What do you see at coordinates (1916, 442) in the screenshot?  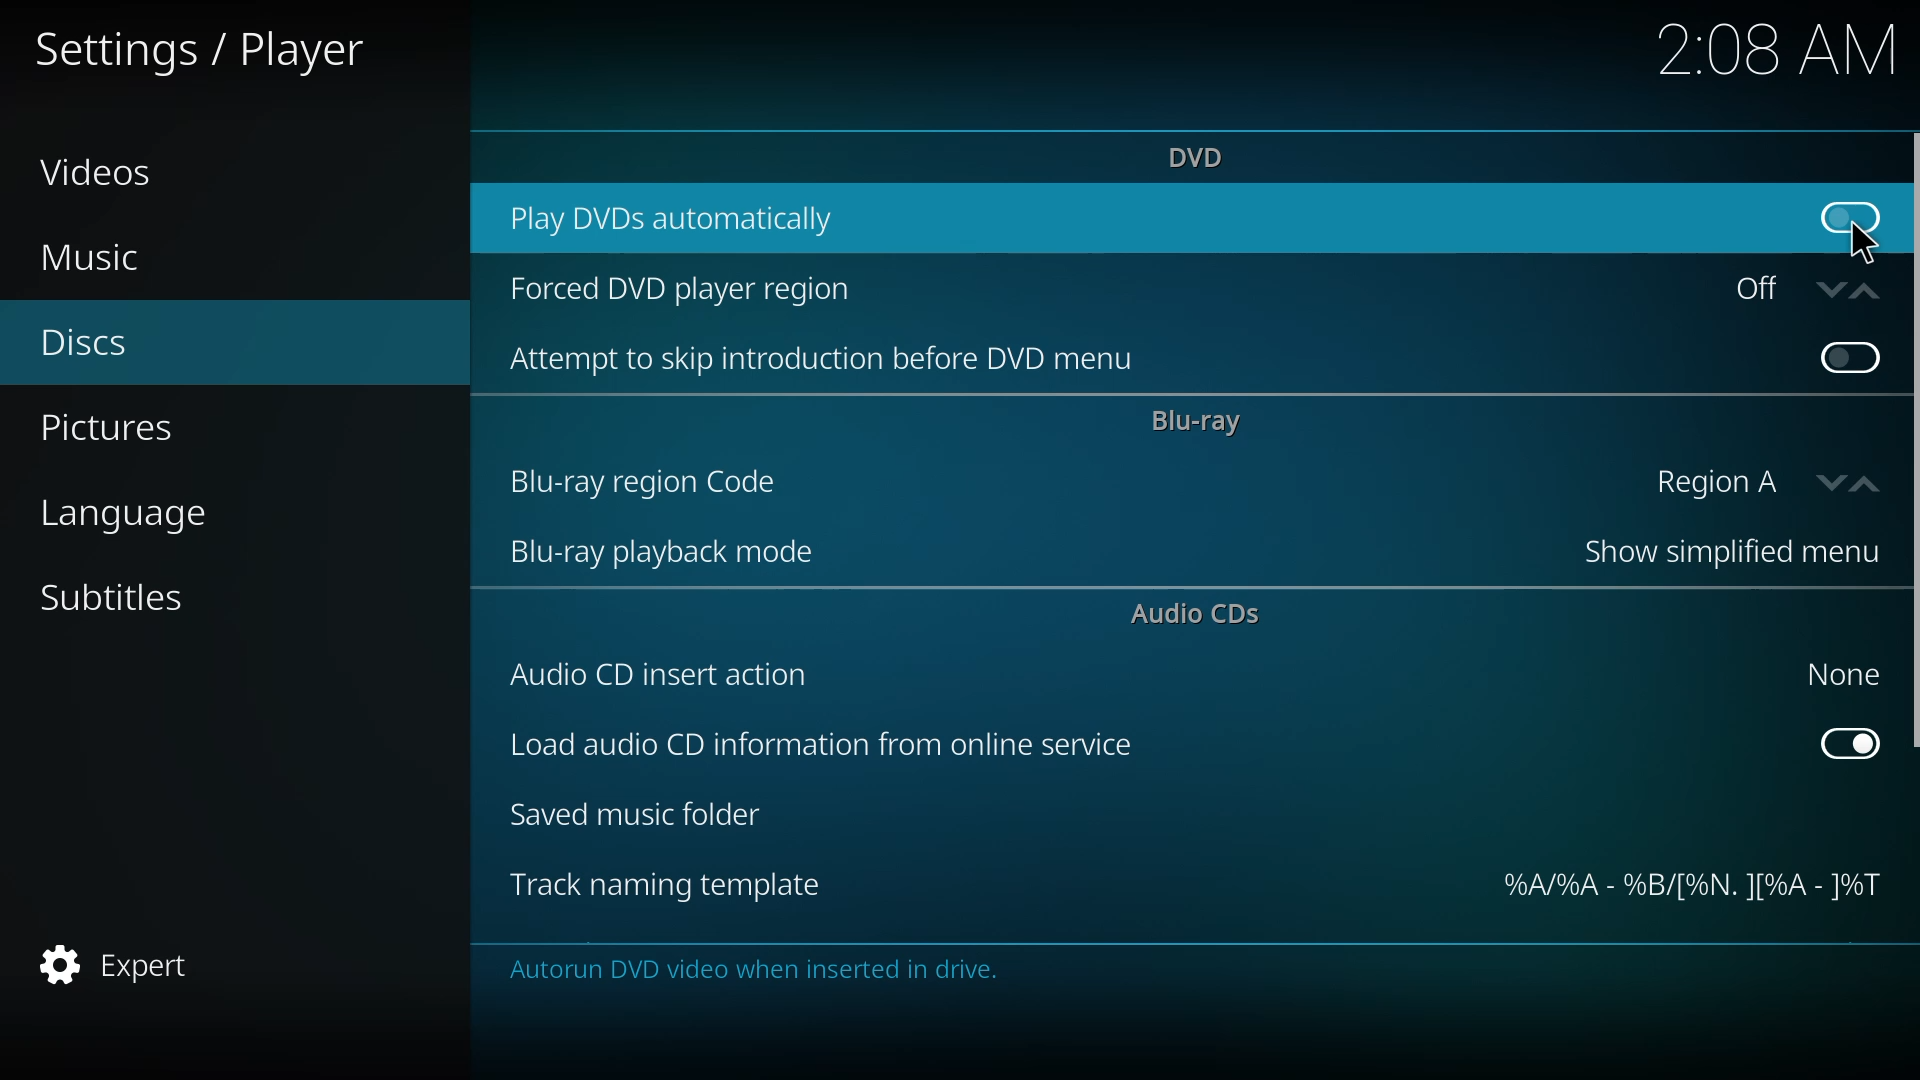 I see `scroll bar` at bounding box center [1916, 442].